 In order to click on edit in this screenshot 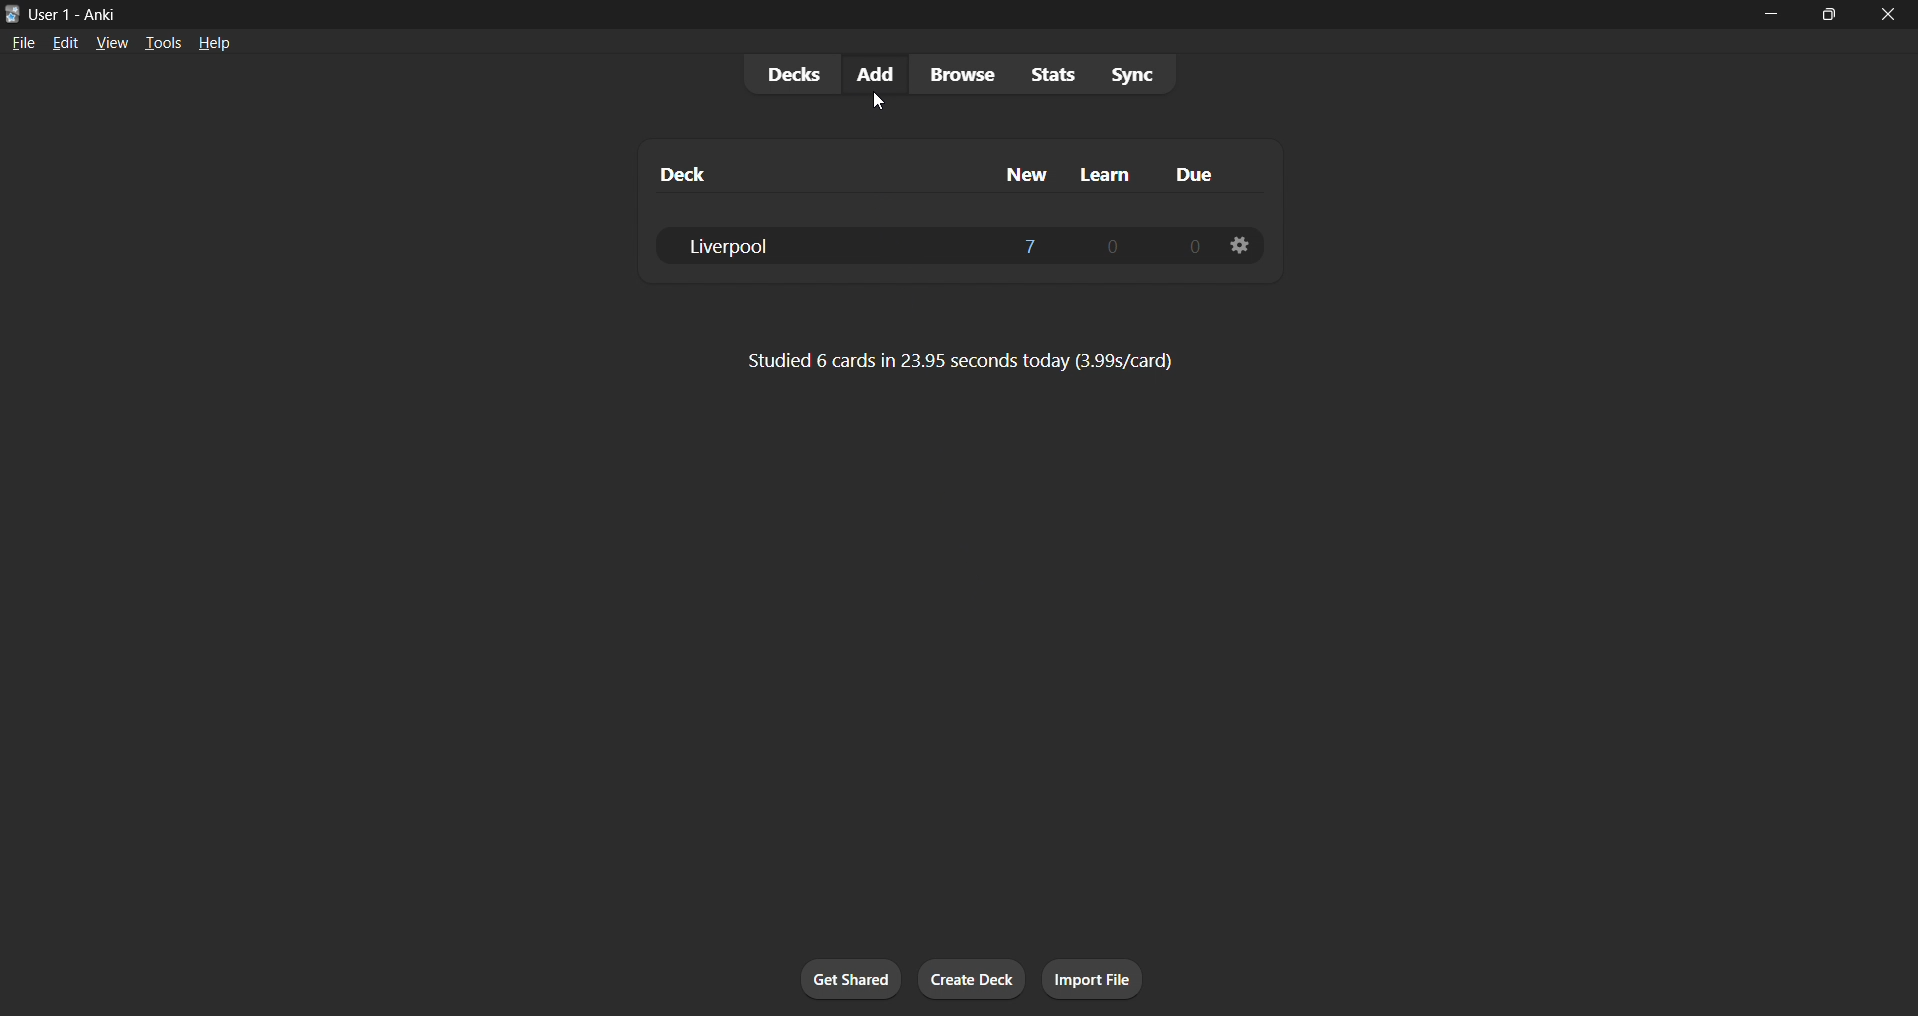, I will do `click(59, 40)`.